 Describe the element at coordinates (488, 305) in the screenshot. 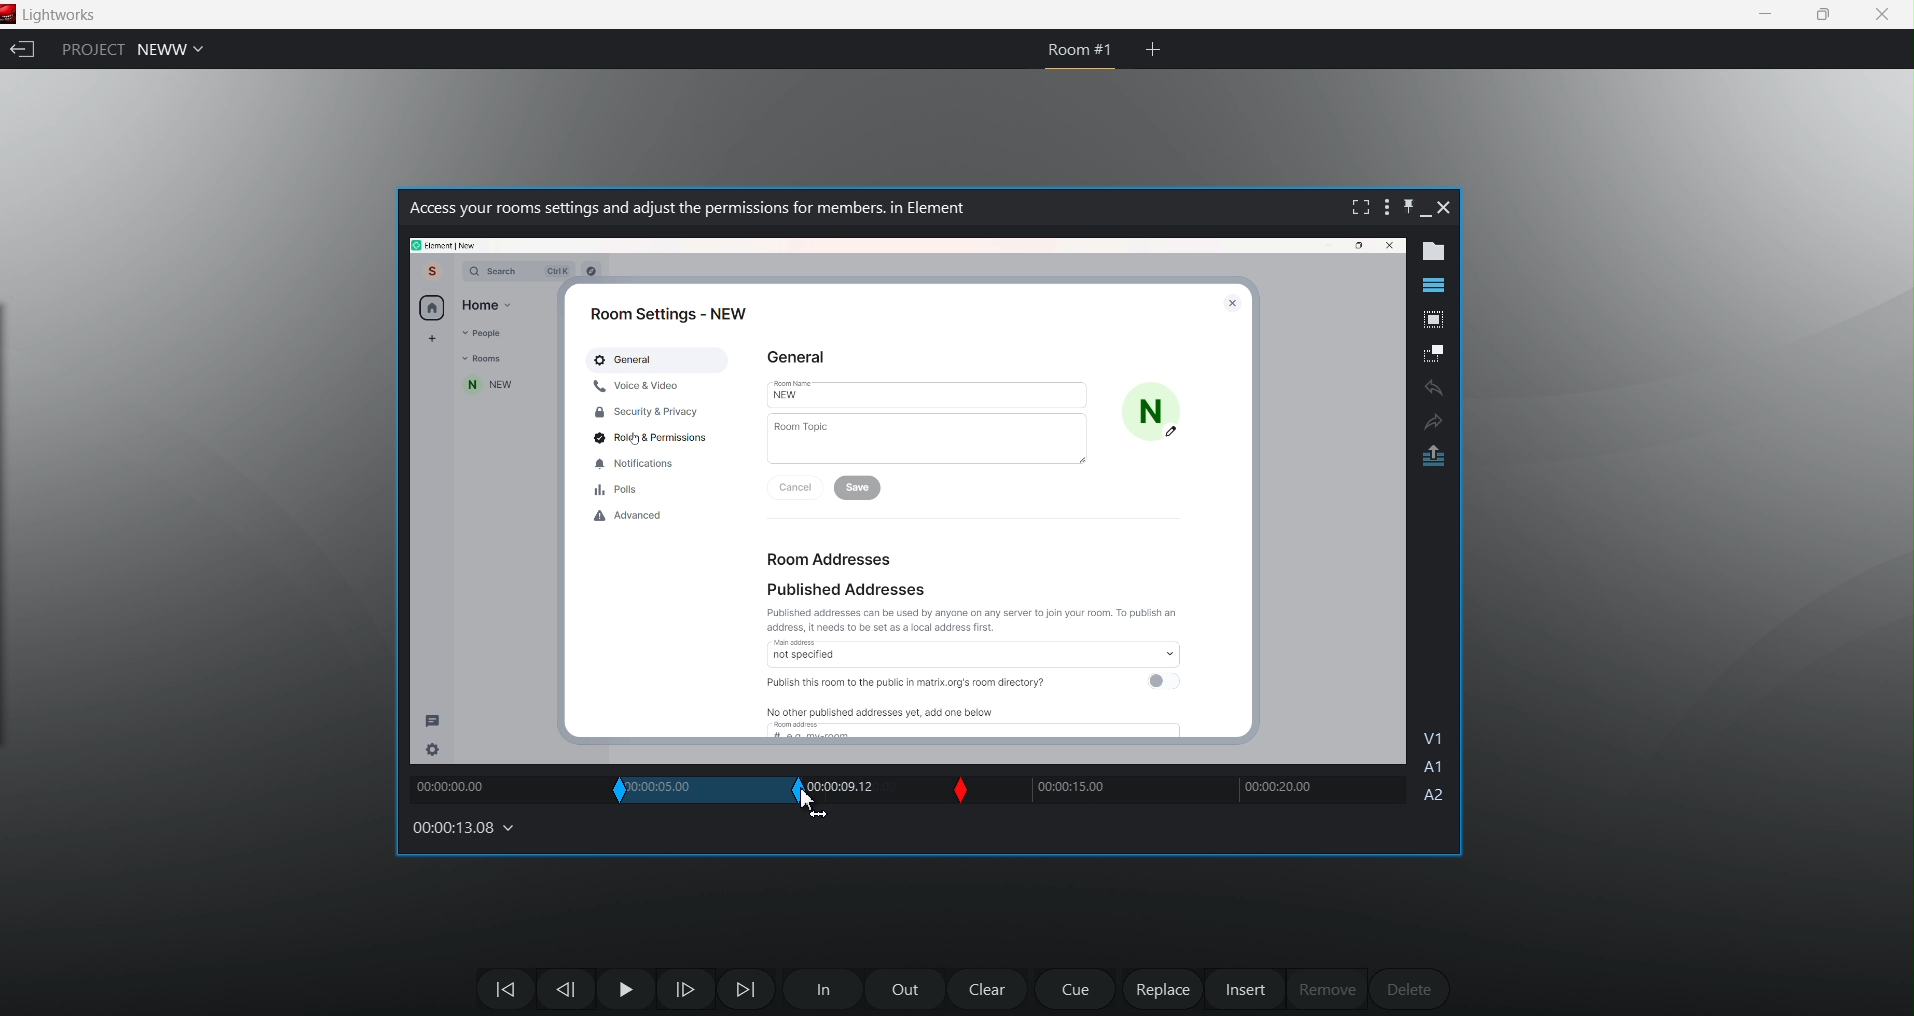

I see `Home` at that location.